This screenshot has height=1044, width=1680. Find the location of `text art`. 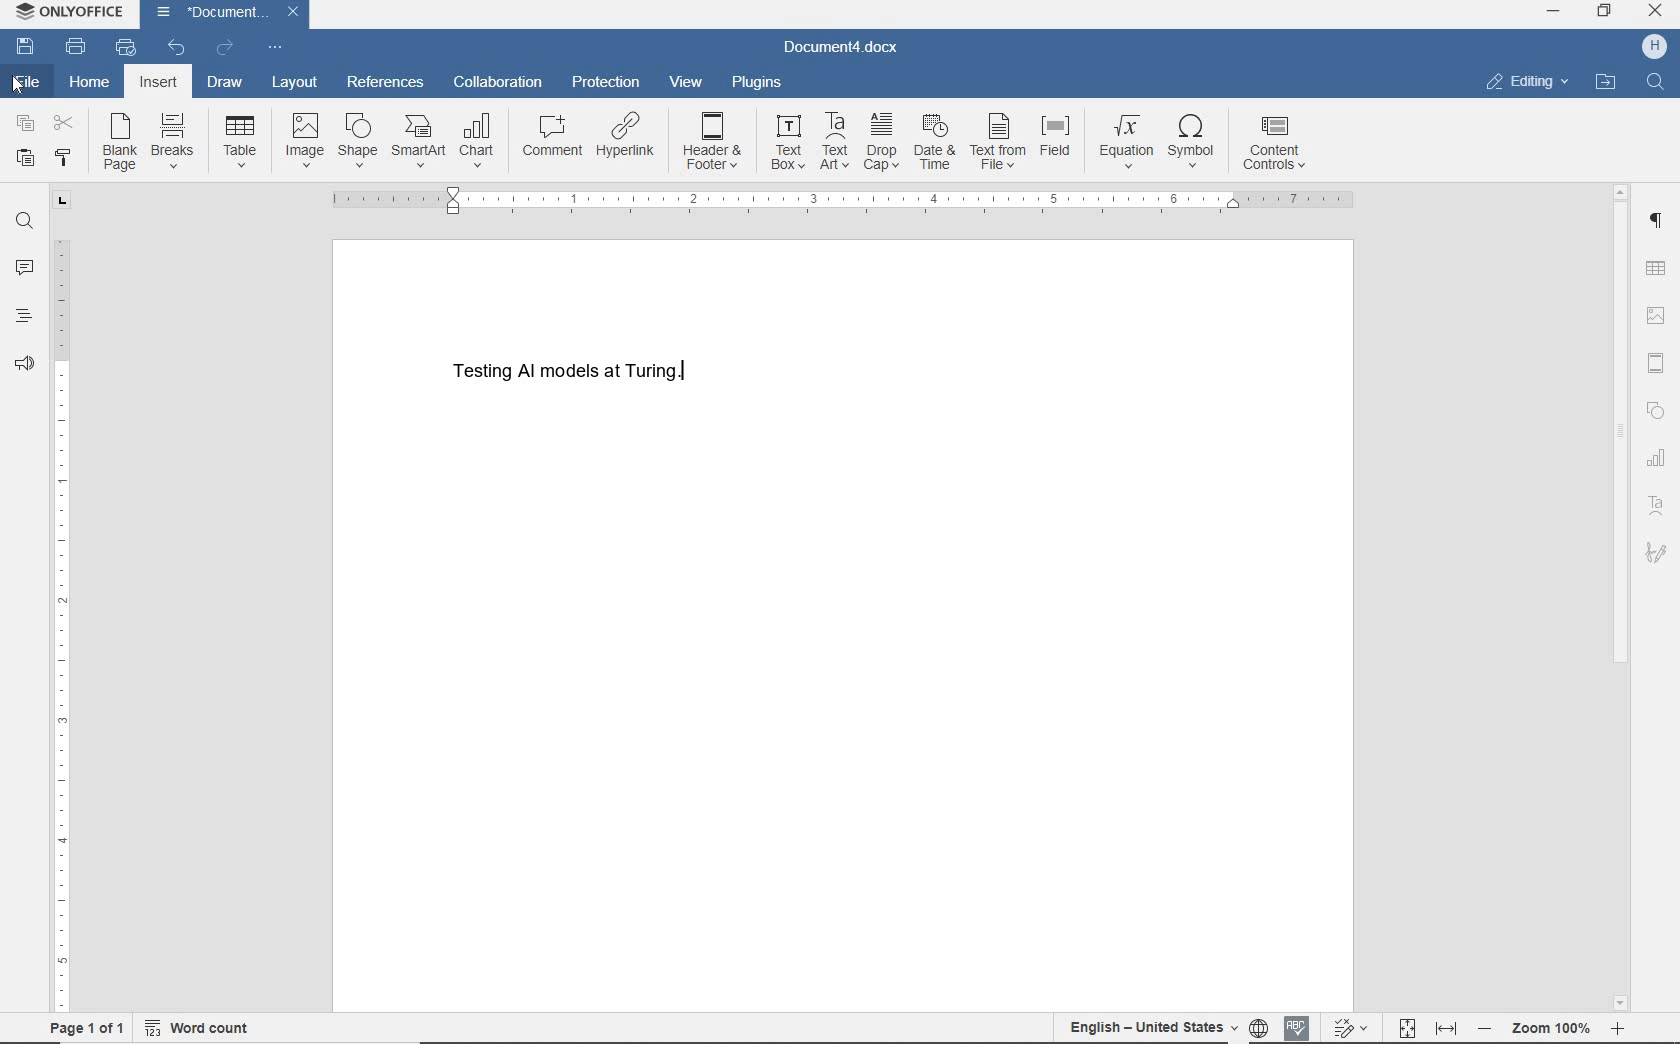

text art is located at coordinates (1657, 505).